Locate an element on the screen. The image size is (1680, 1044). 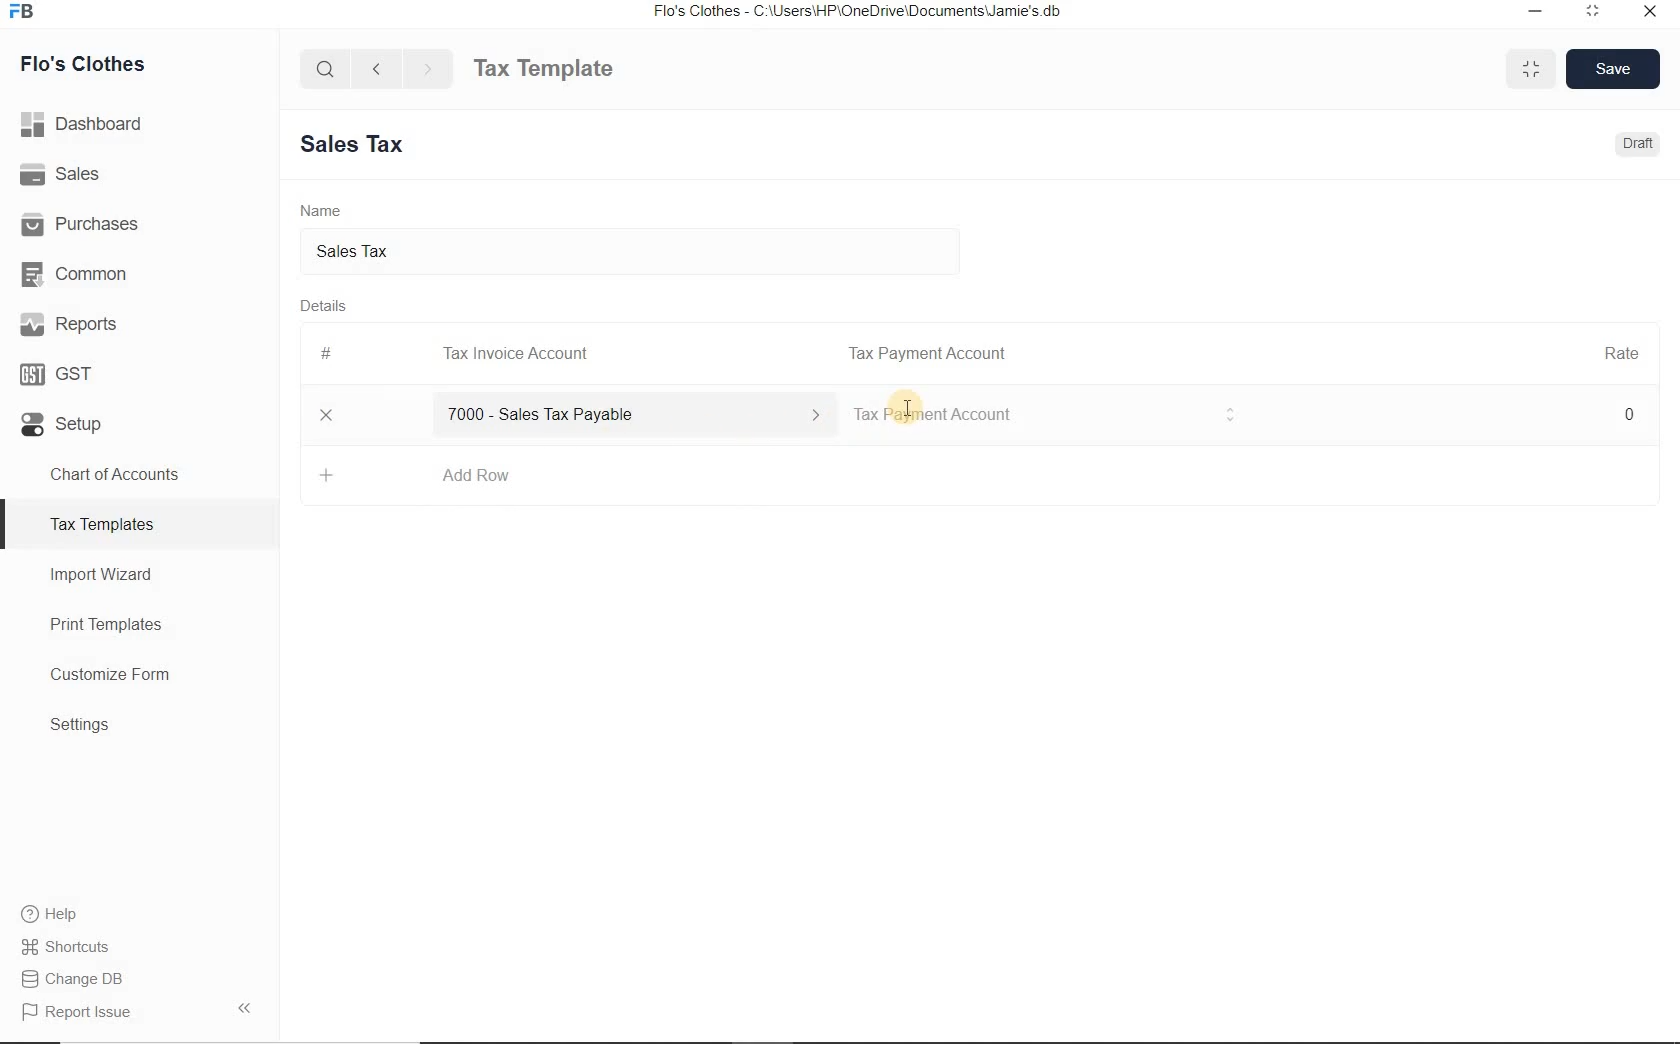
GST is located at coordinates (139, 370).